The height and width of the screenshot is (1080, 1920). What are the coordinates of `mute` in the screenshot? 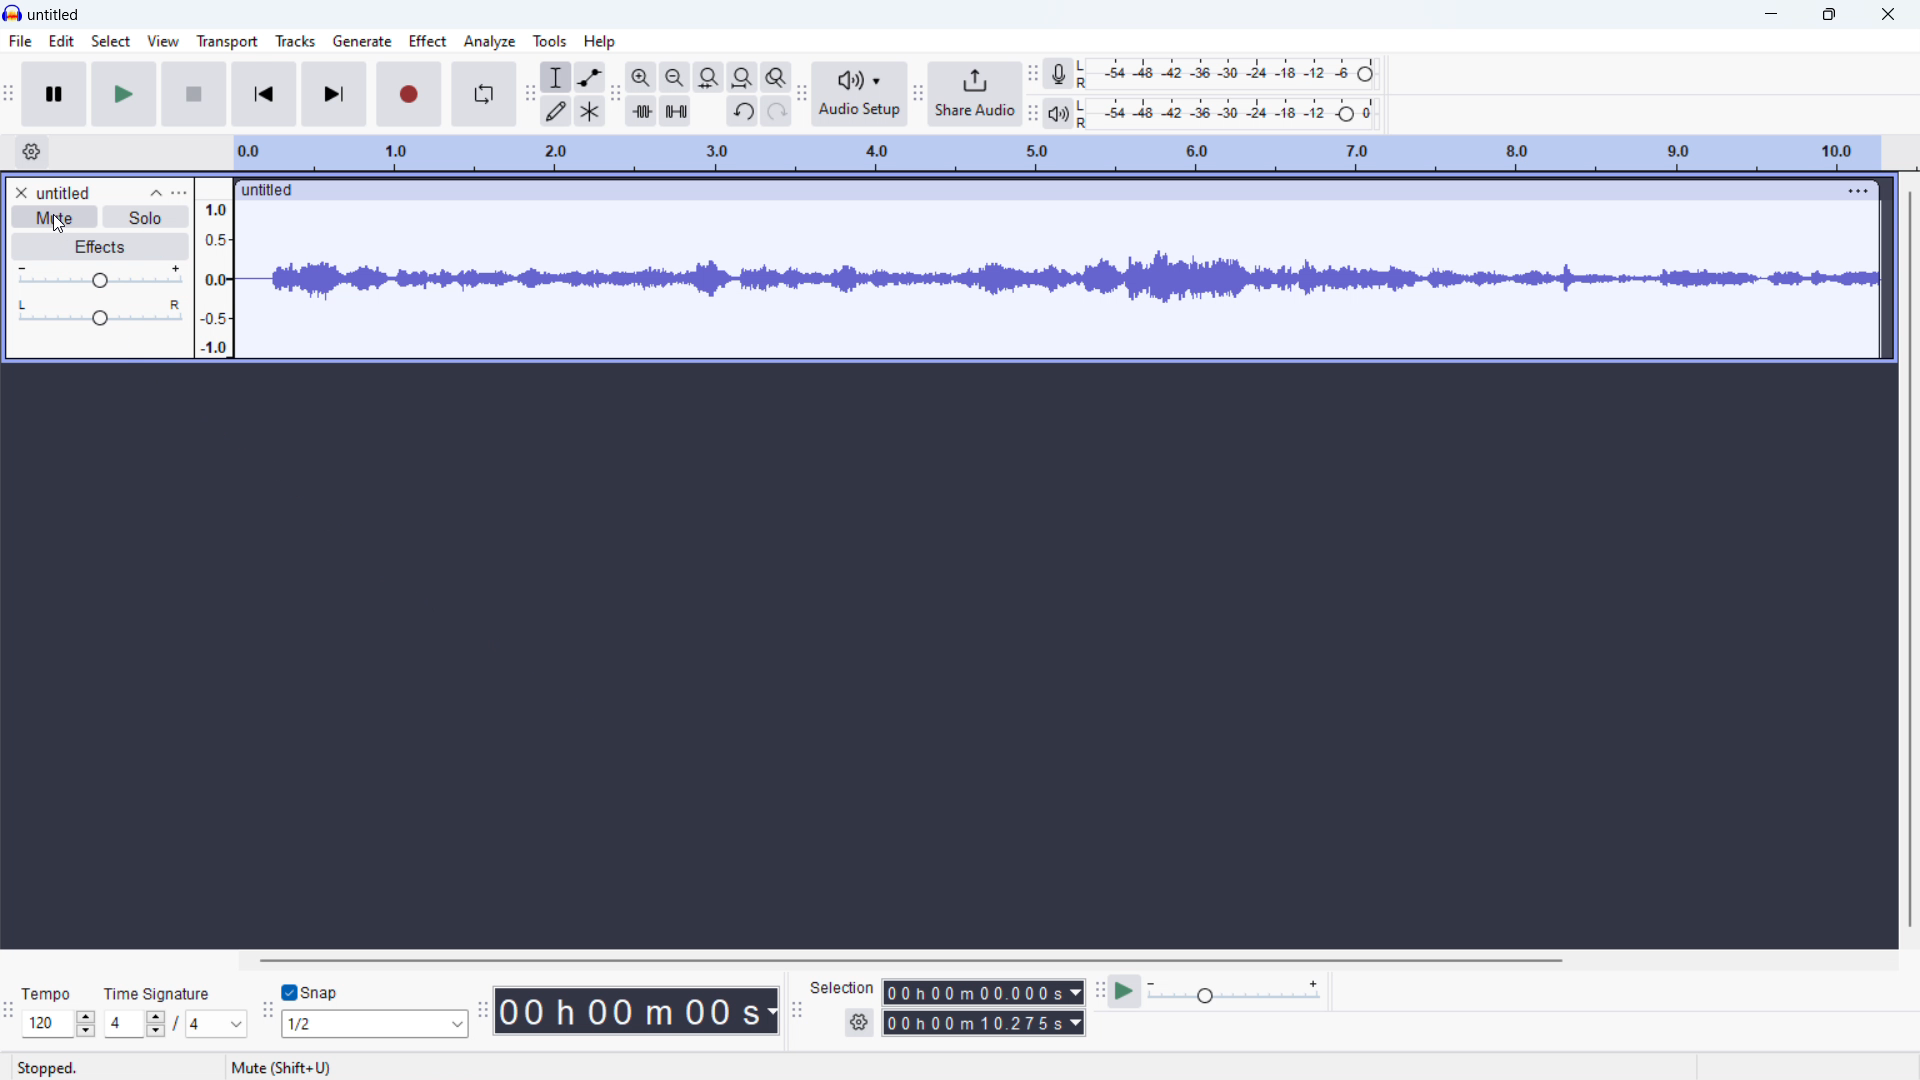 It's located at (54, 216).